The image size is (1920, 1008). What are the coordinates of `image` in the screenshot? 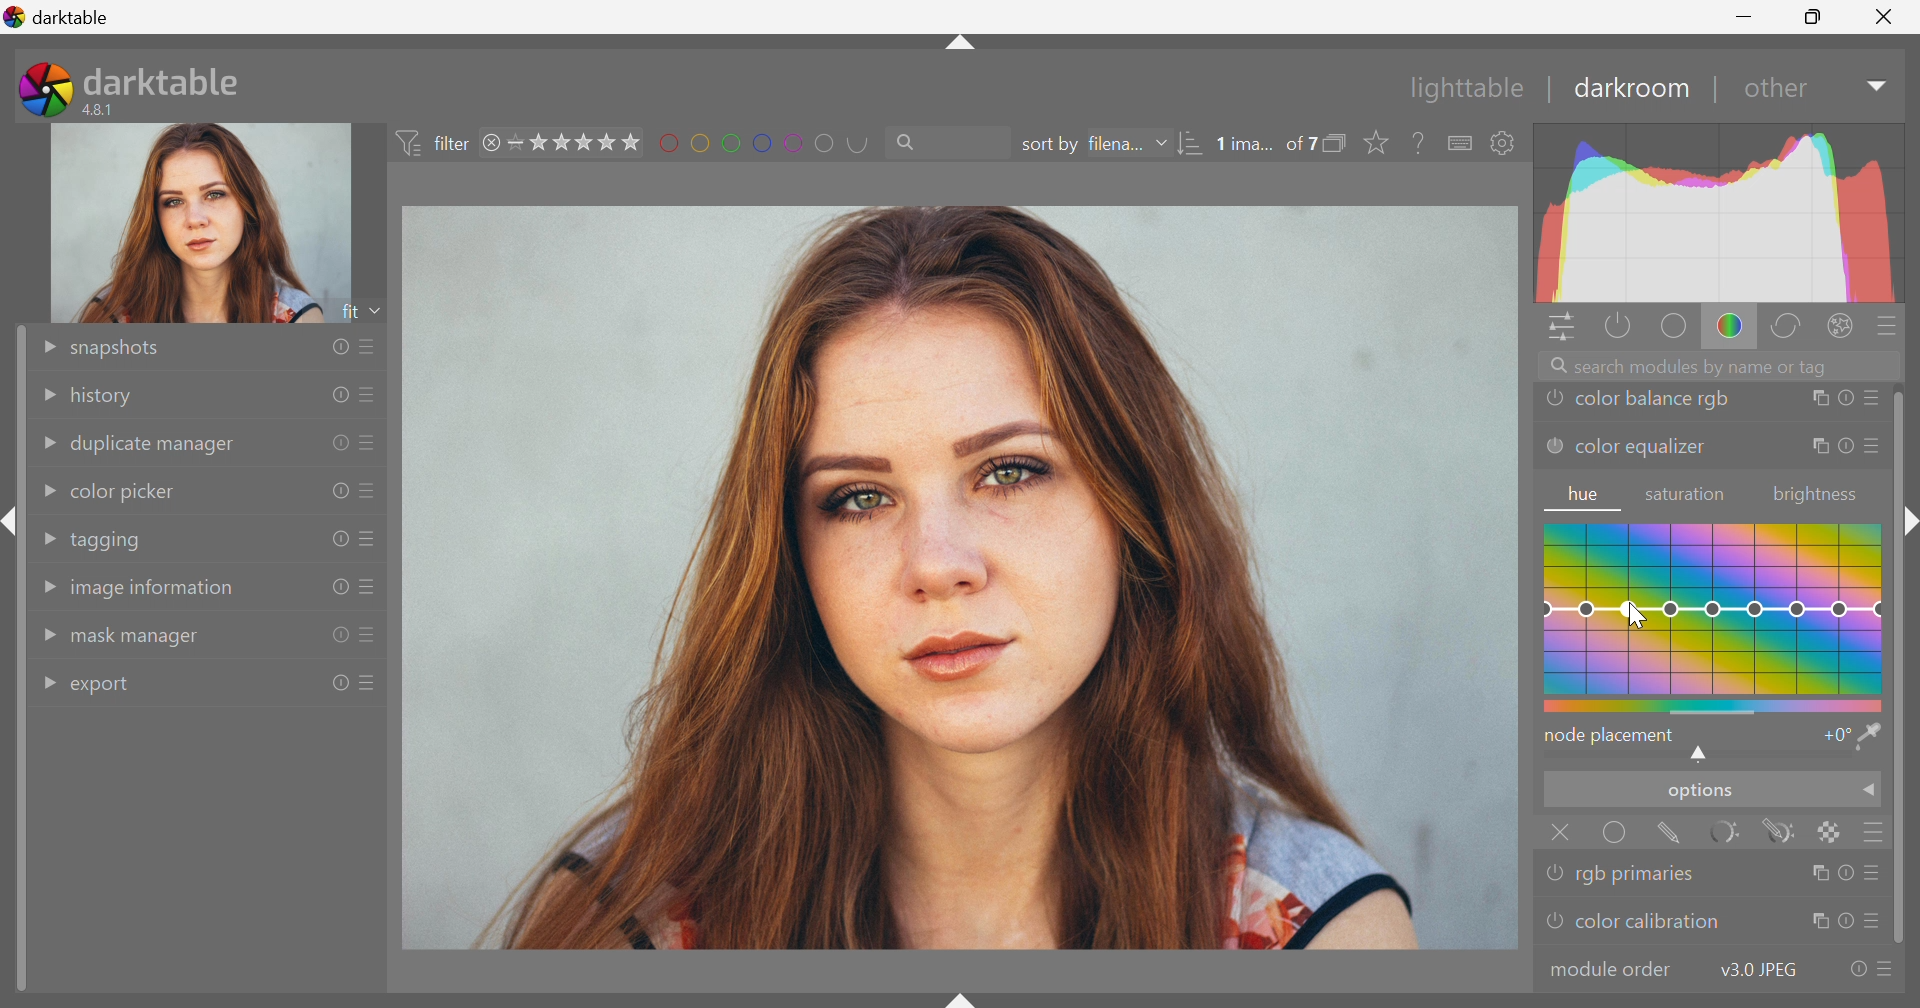 It's located at (961, 579).